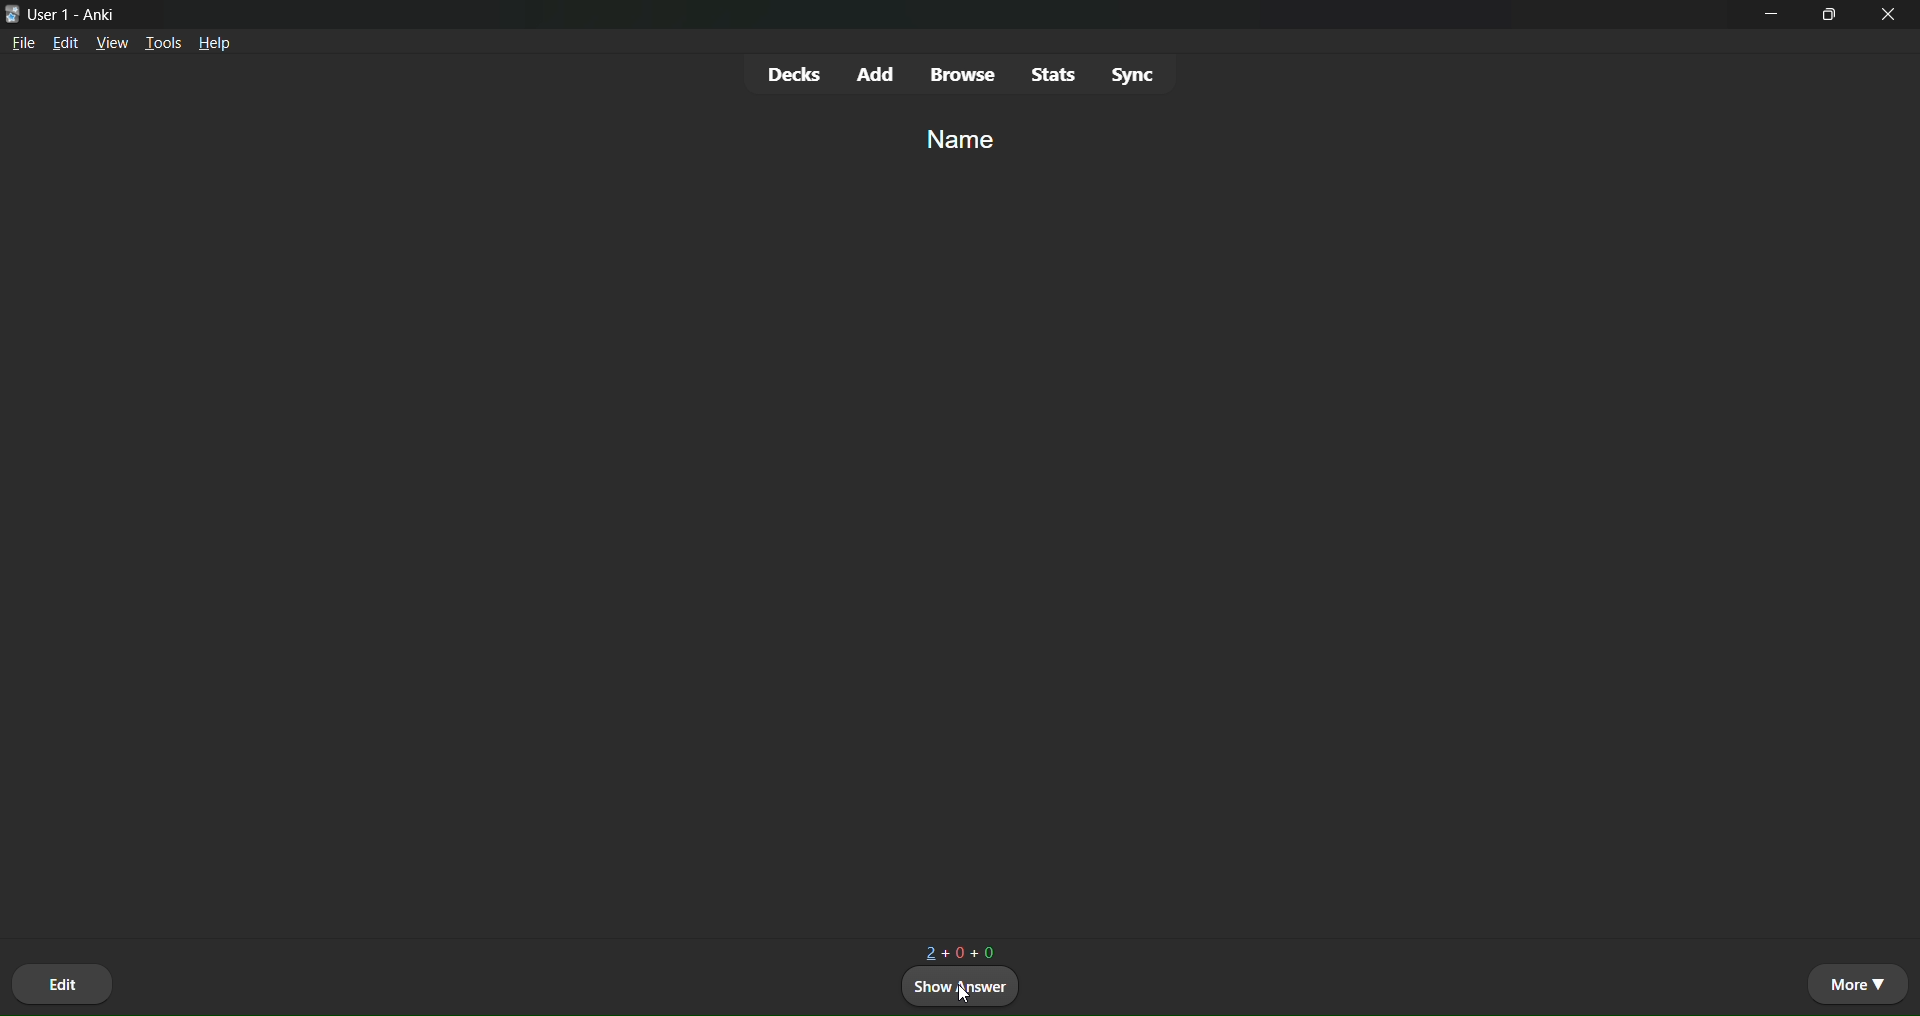  Describe the element at coordinates (793, 74) in the screenshot. I see `decks` at that location.